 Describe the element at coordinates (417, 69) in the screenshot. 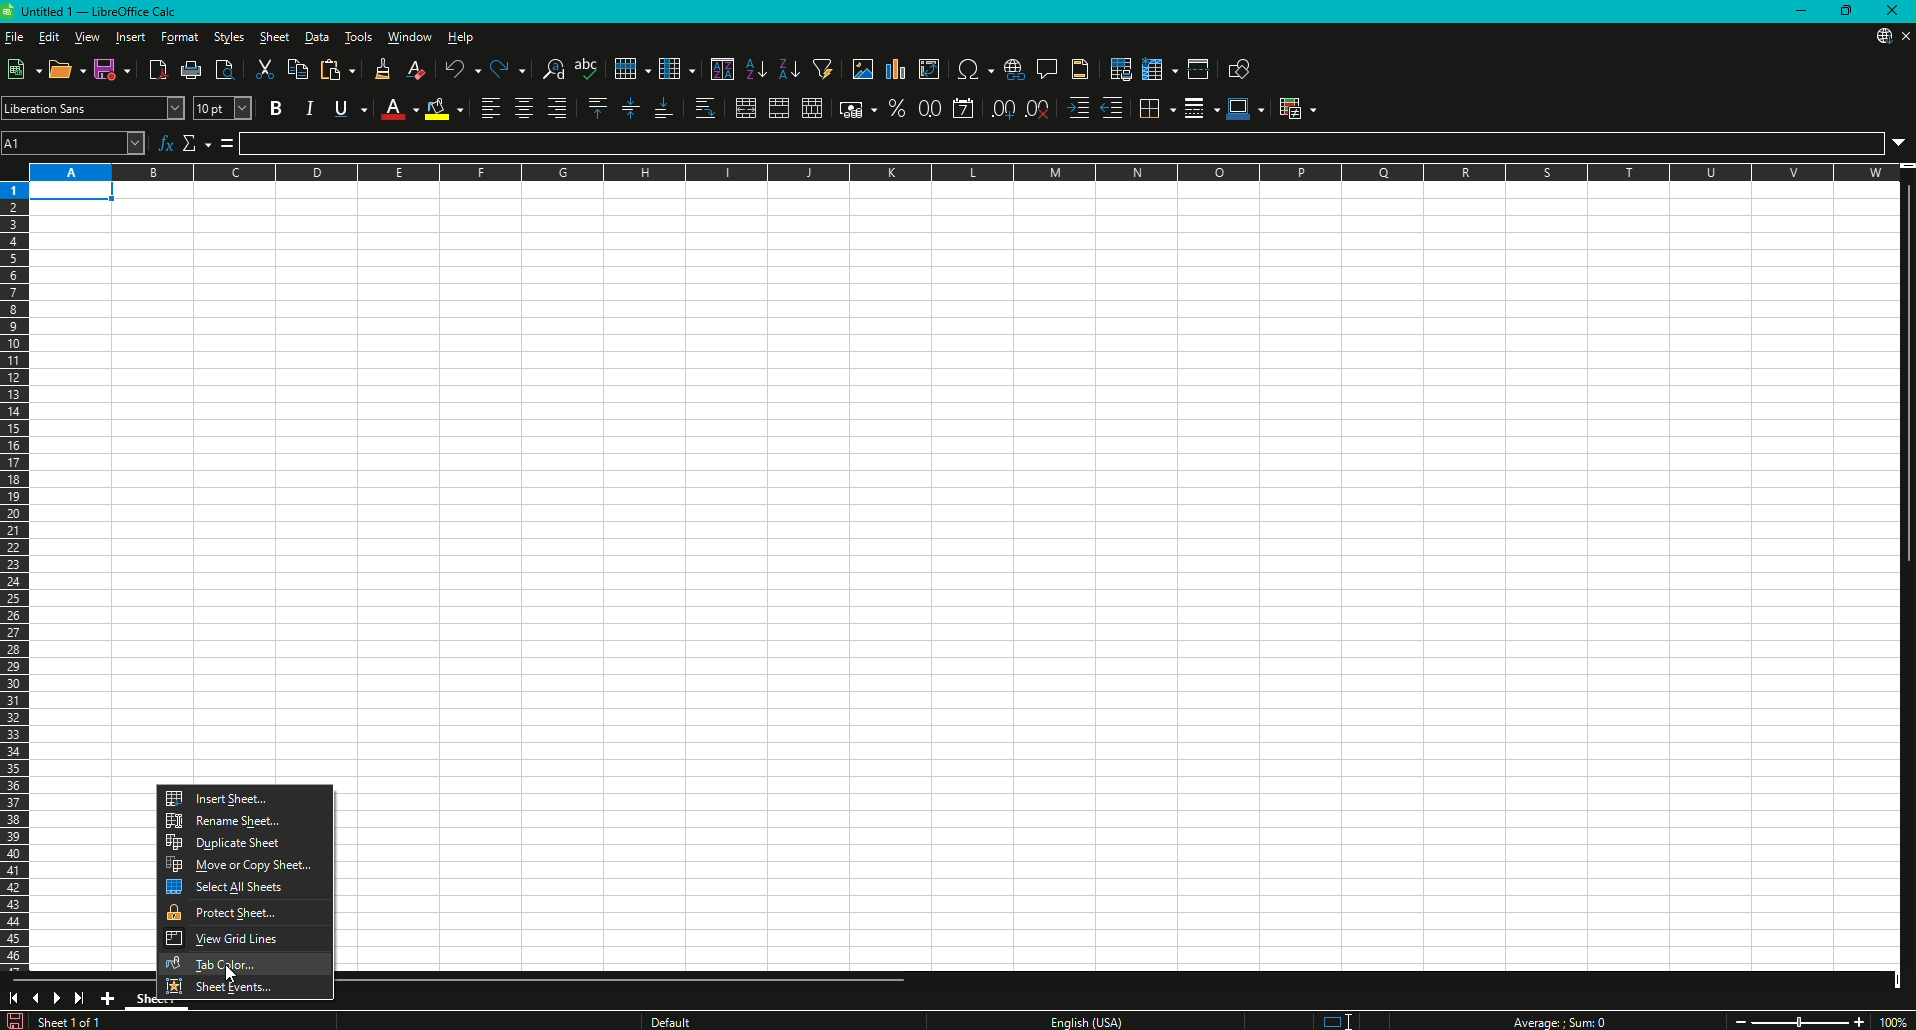

I see `Clear Direction Formatting` at that location.